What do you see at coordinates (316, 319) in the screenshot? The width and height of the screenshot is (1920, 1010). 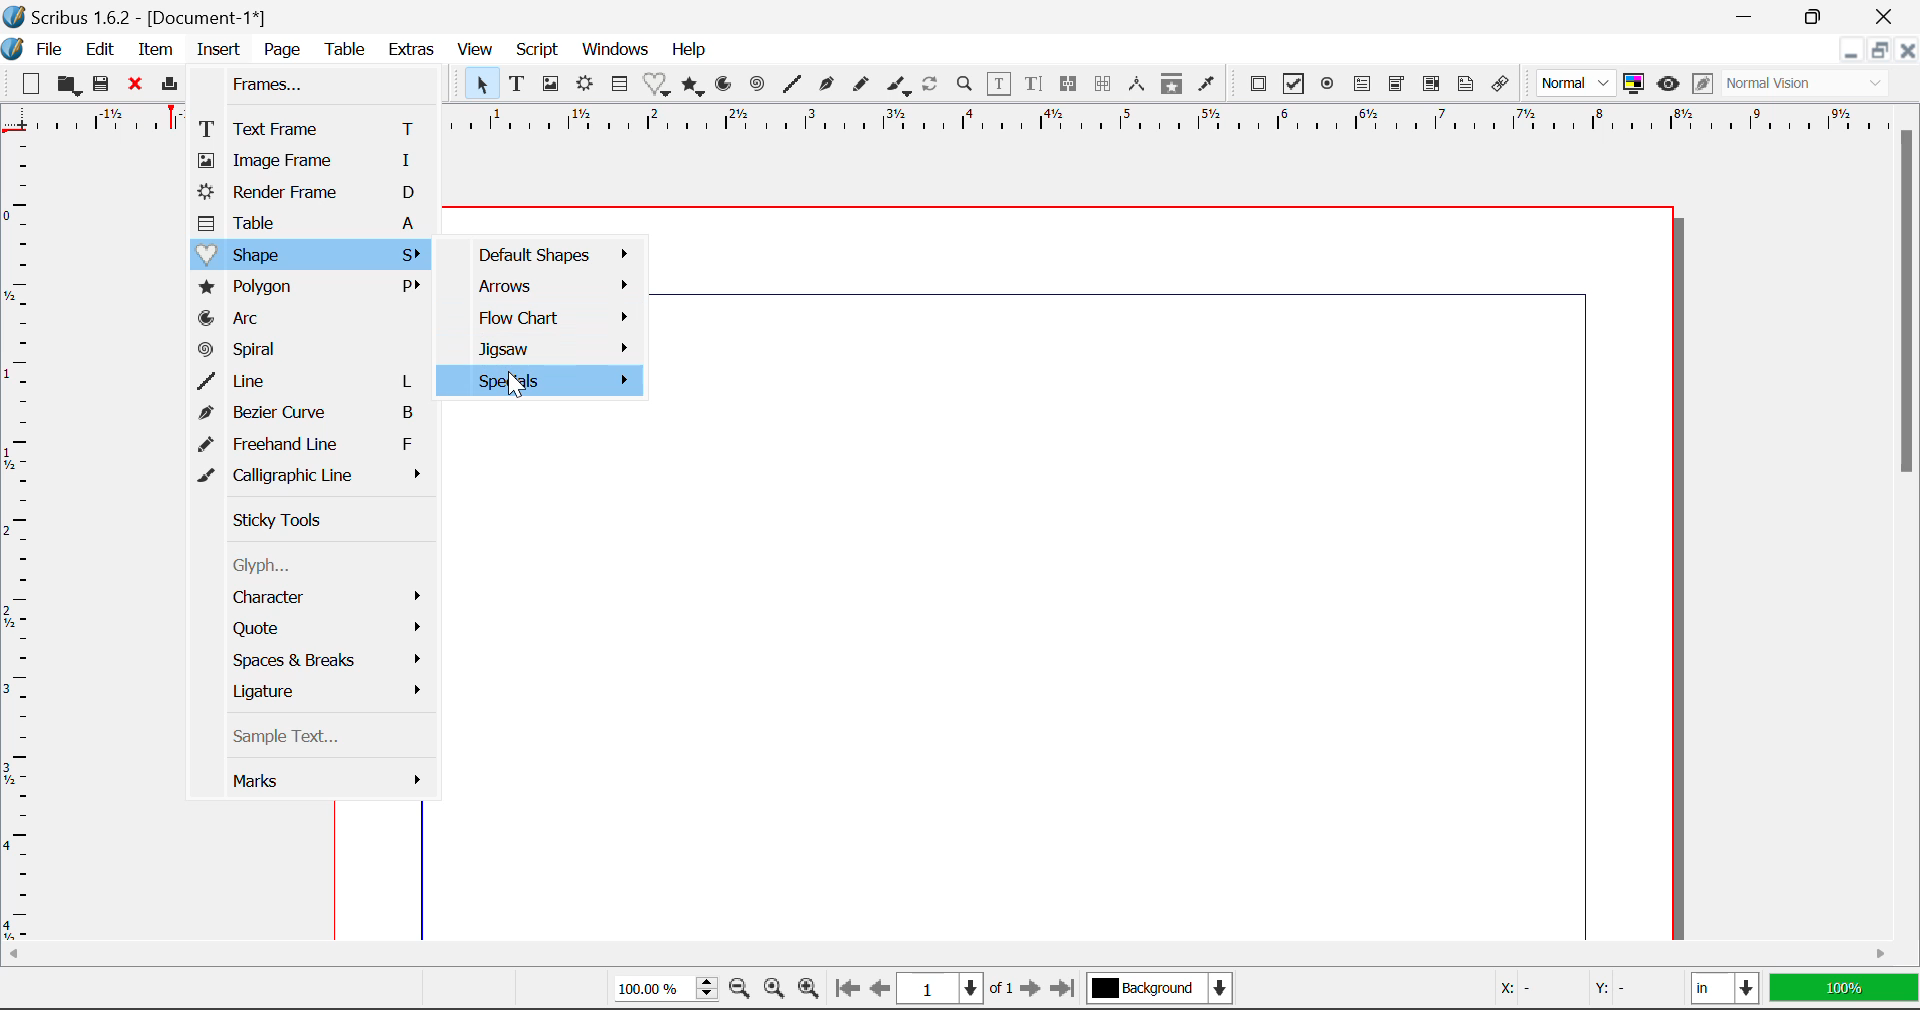 I see `Arc` at bounding box center [316, 319].